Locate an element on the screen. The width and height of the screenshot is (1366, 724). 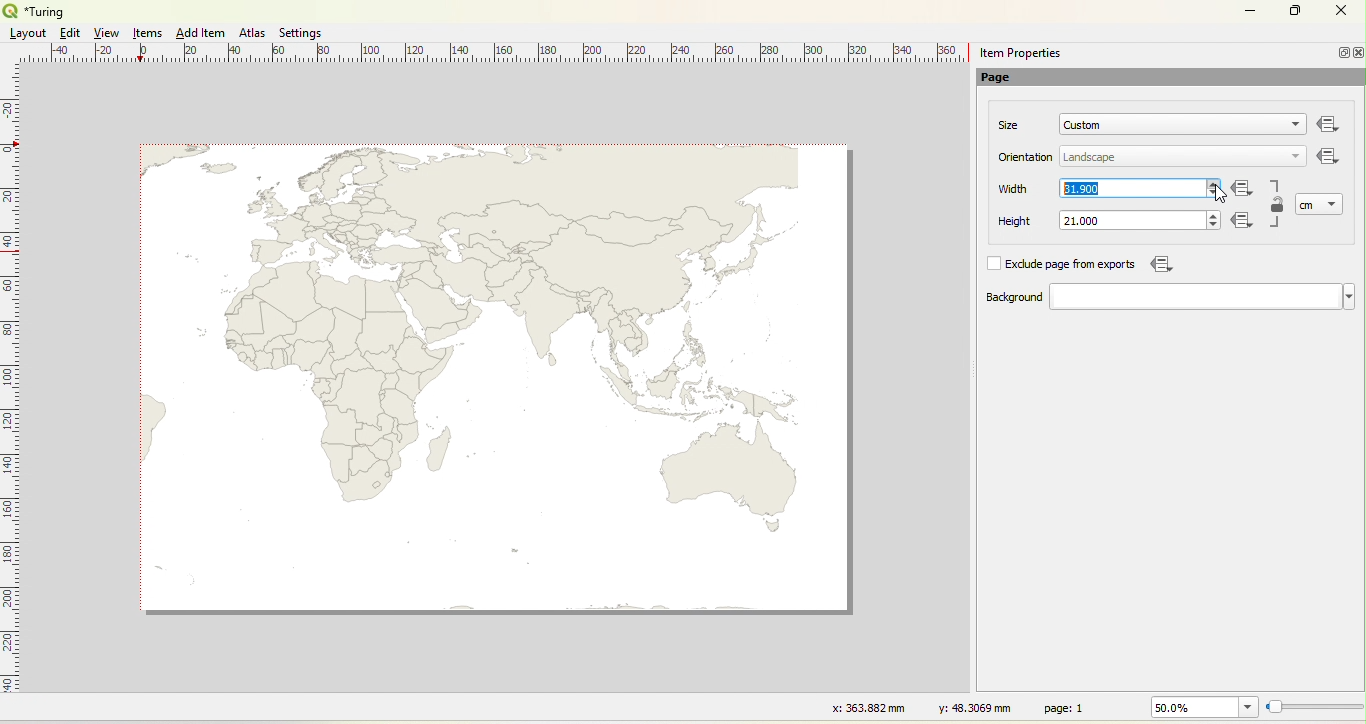
50.0% is located at coordinates (1201, 707).